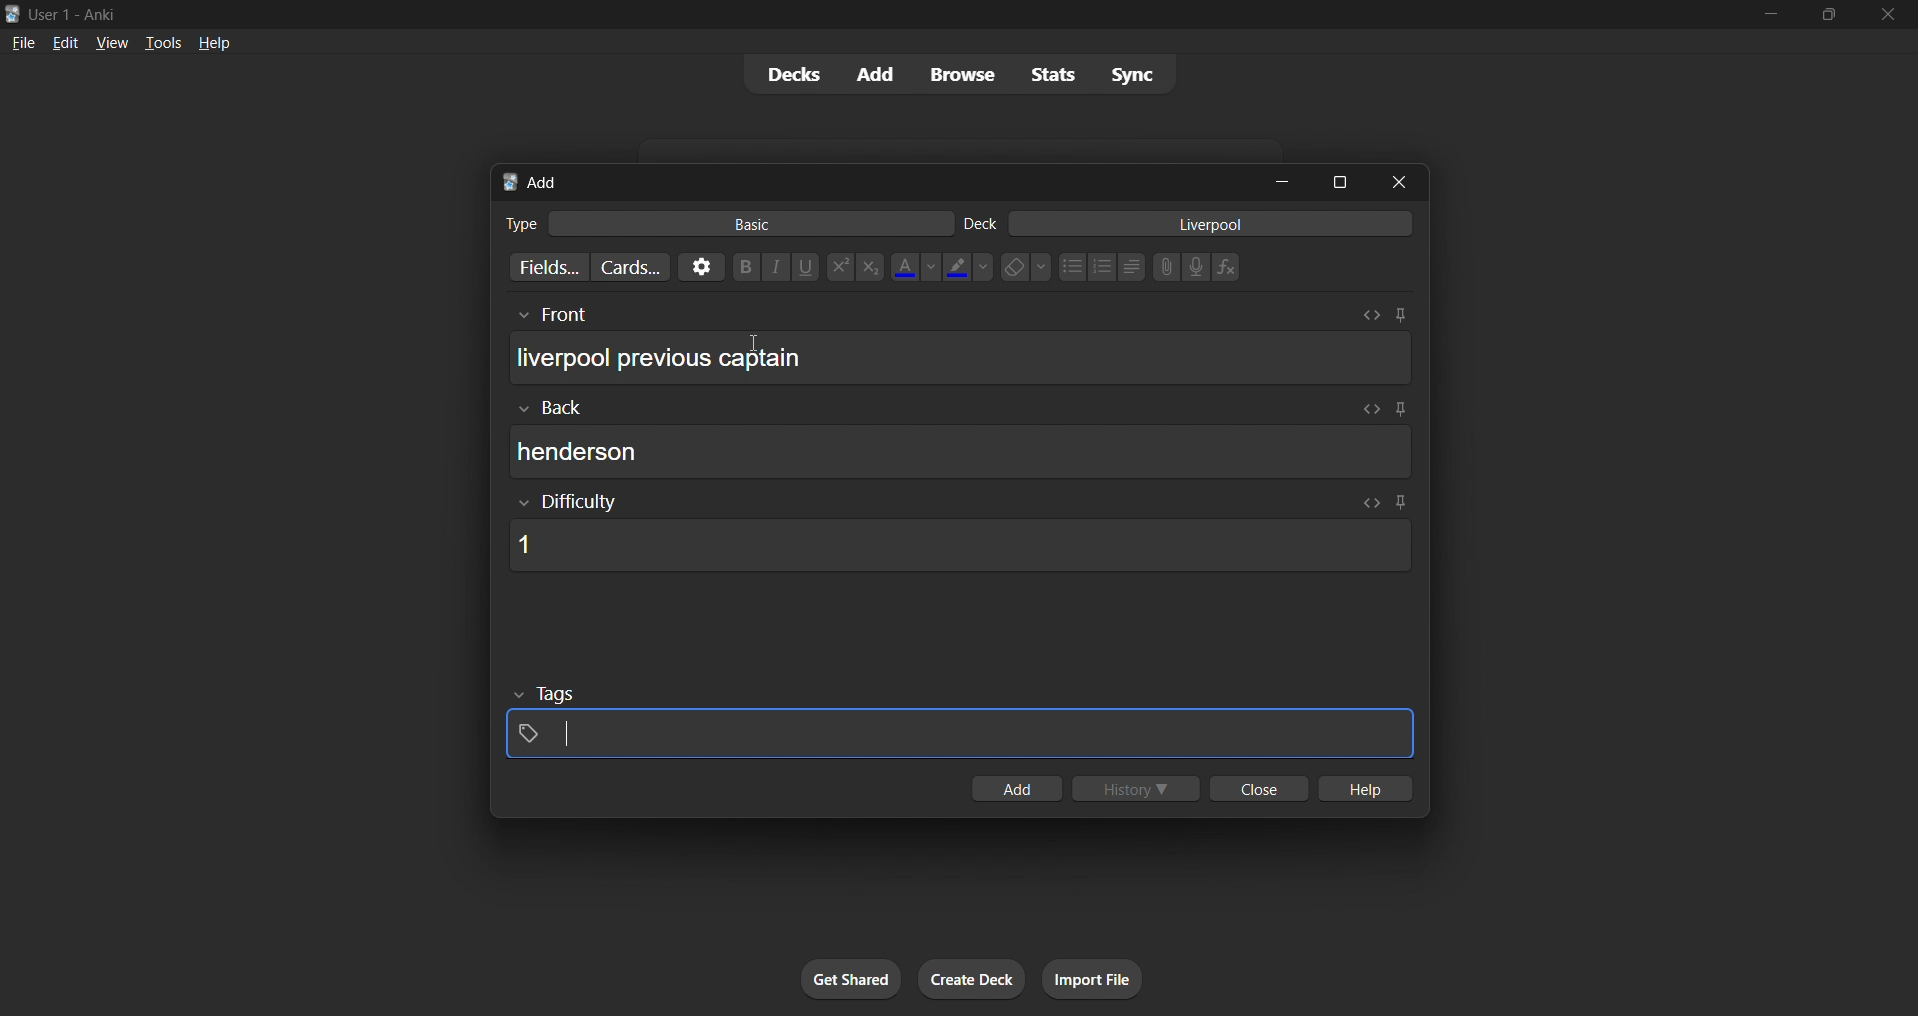 The width and height of the screenshot is (1918, 1016). What do you see at coordinates (853, 980) in the screenshot?
I see `get shared` at bounding box center [853, 980].